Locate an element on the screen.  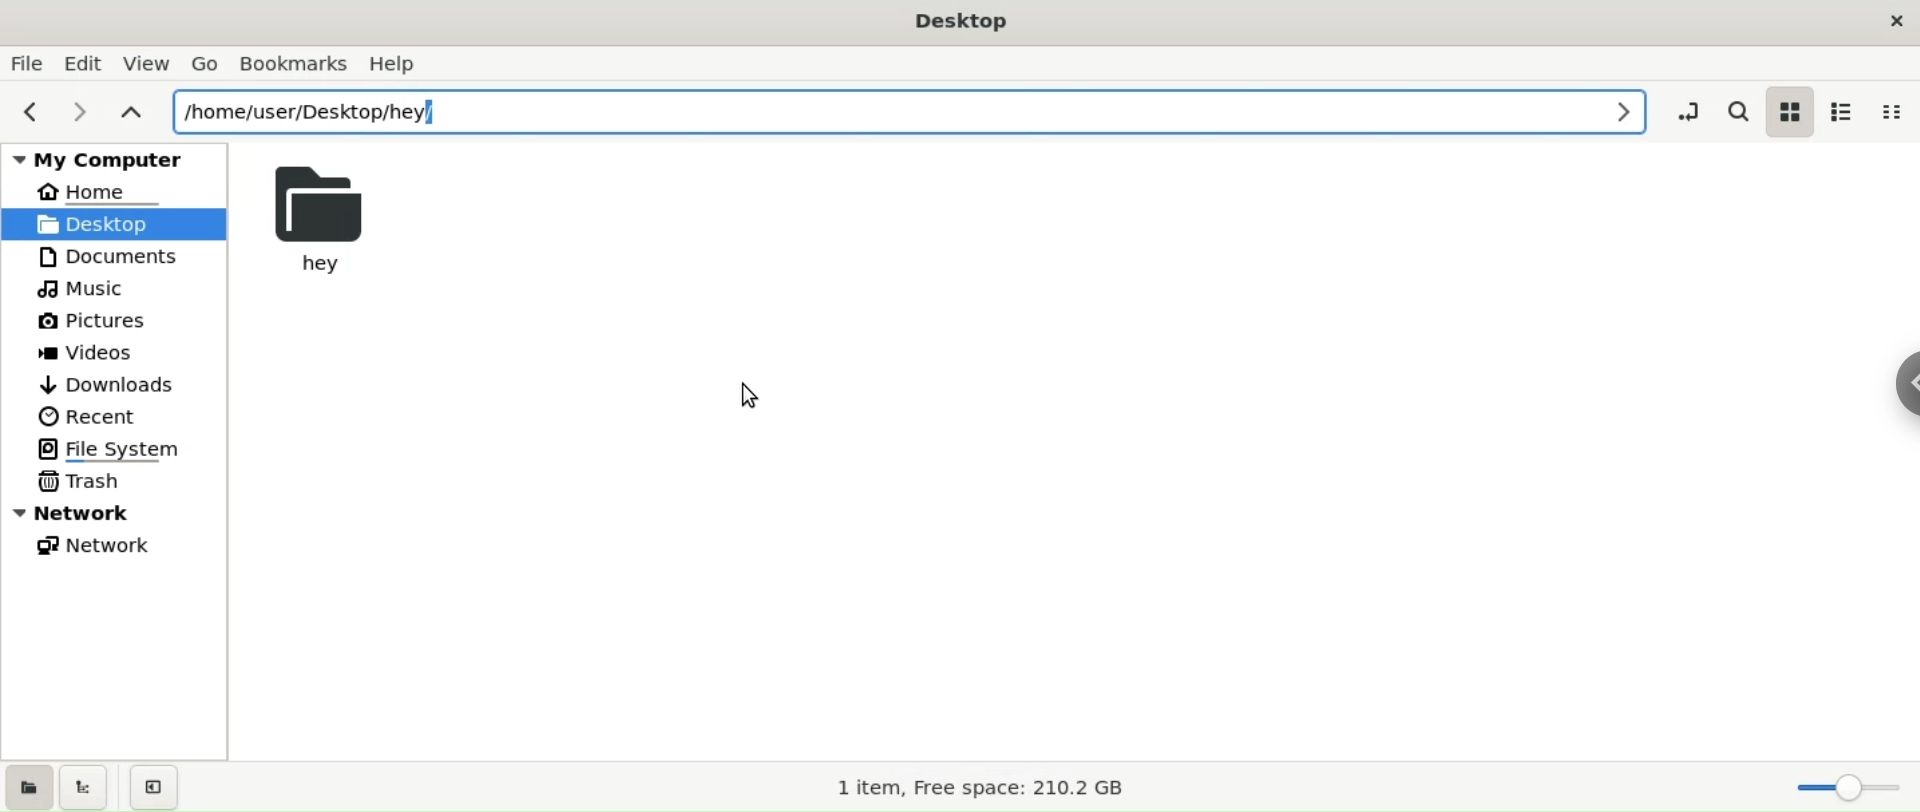
file is located at coordinates (30, 65).